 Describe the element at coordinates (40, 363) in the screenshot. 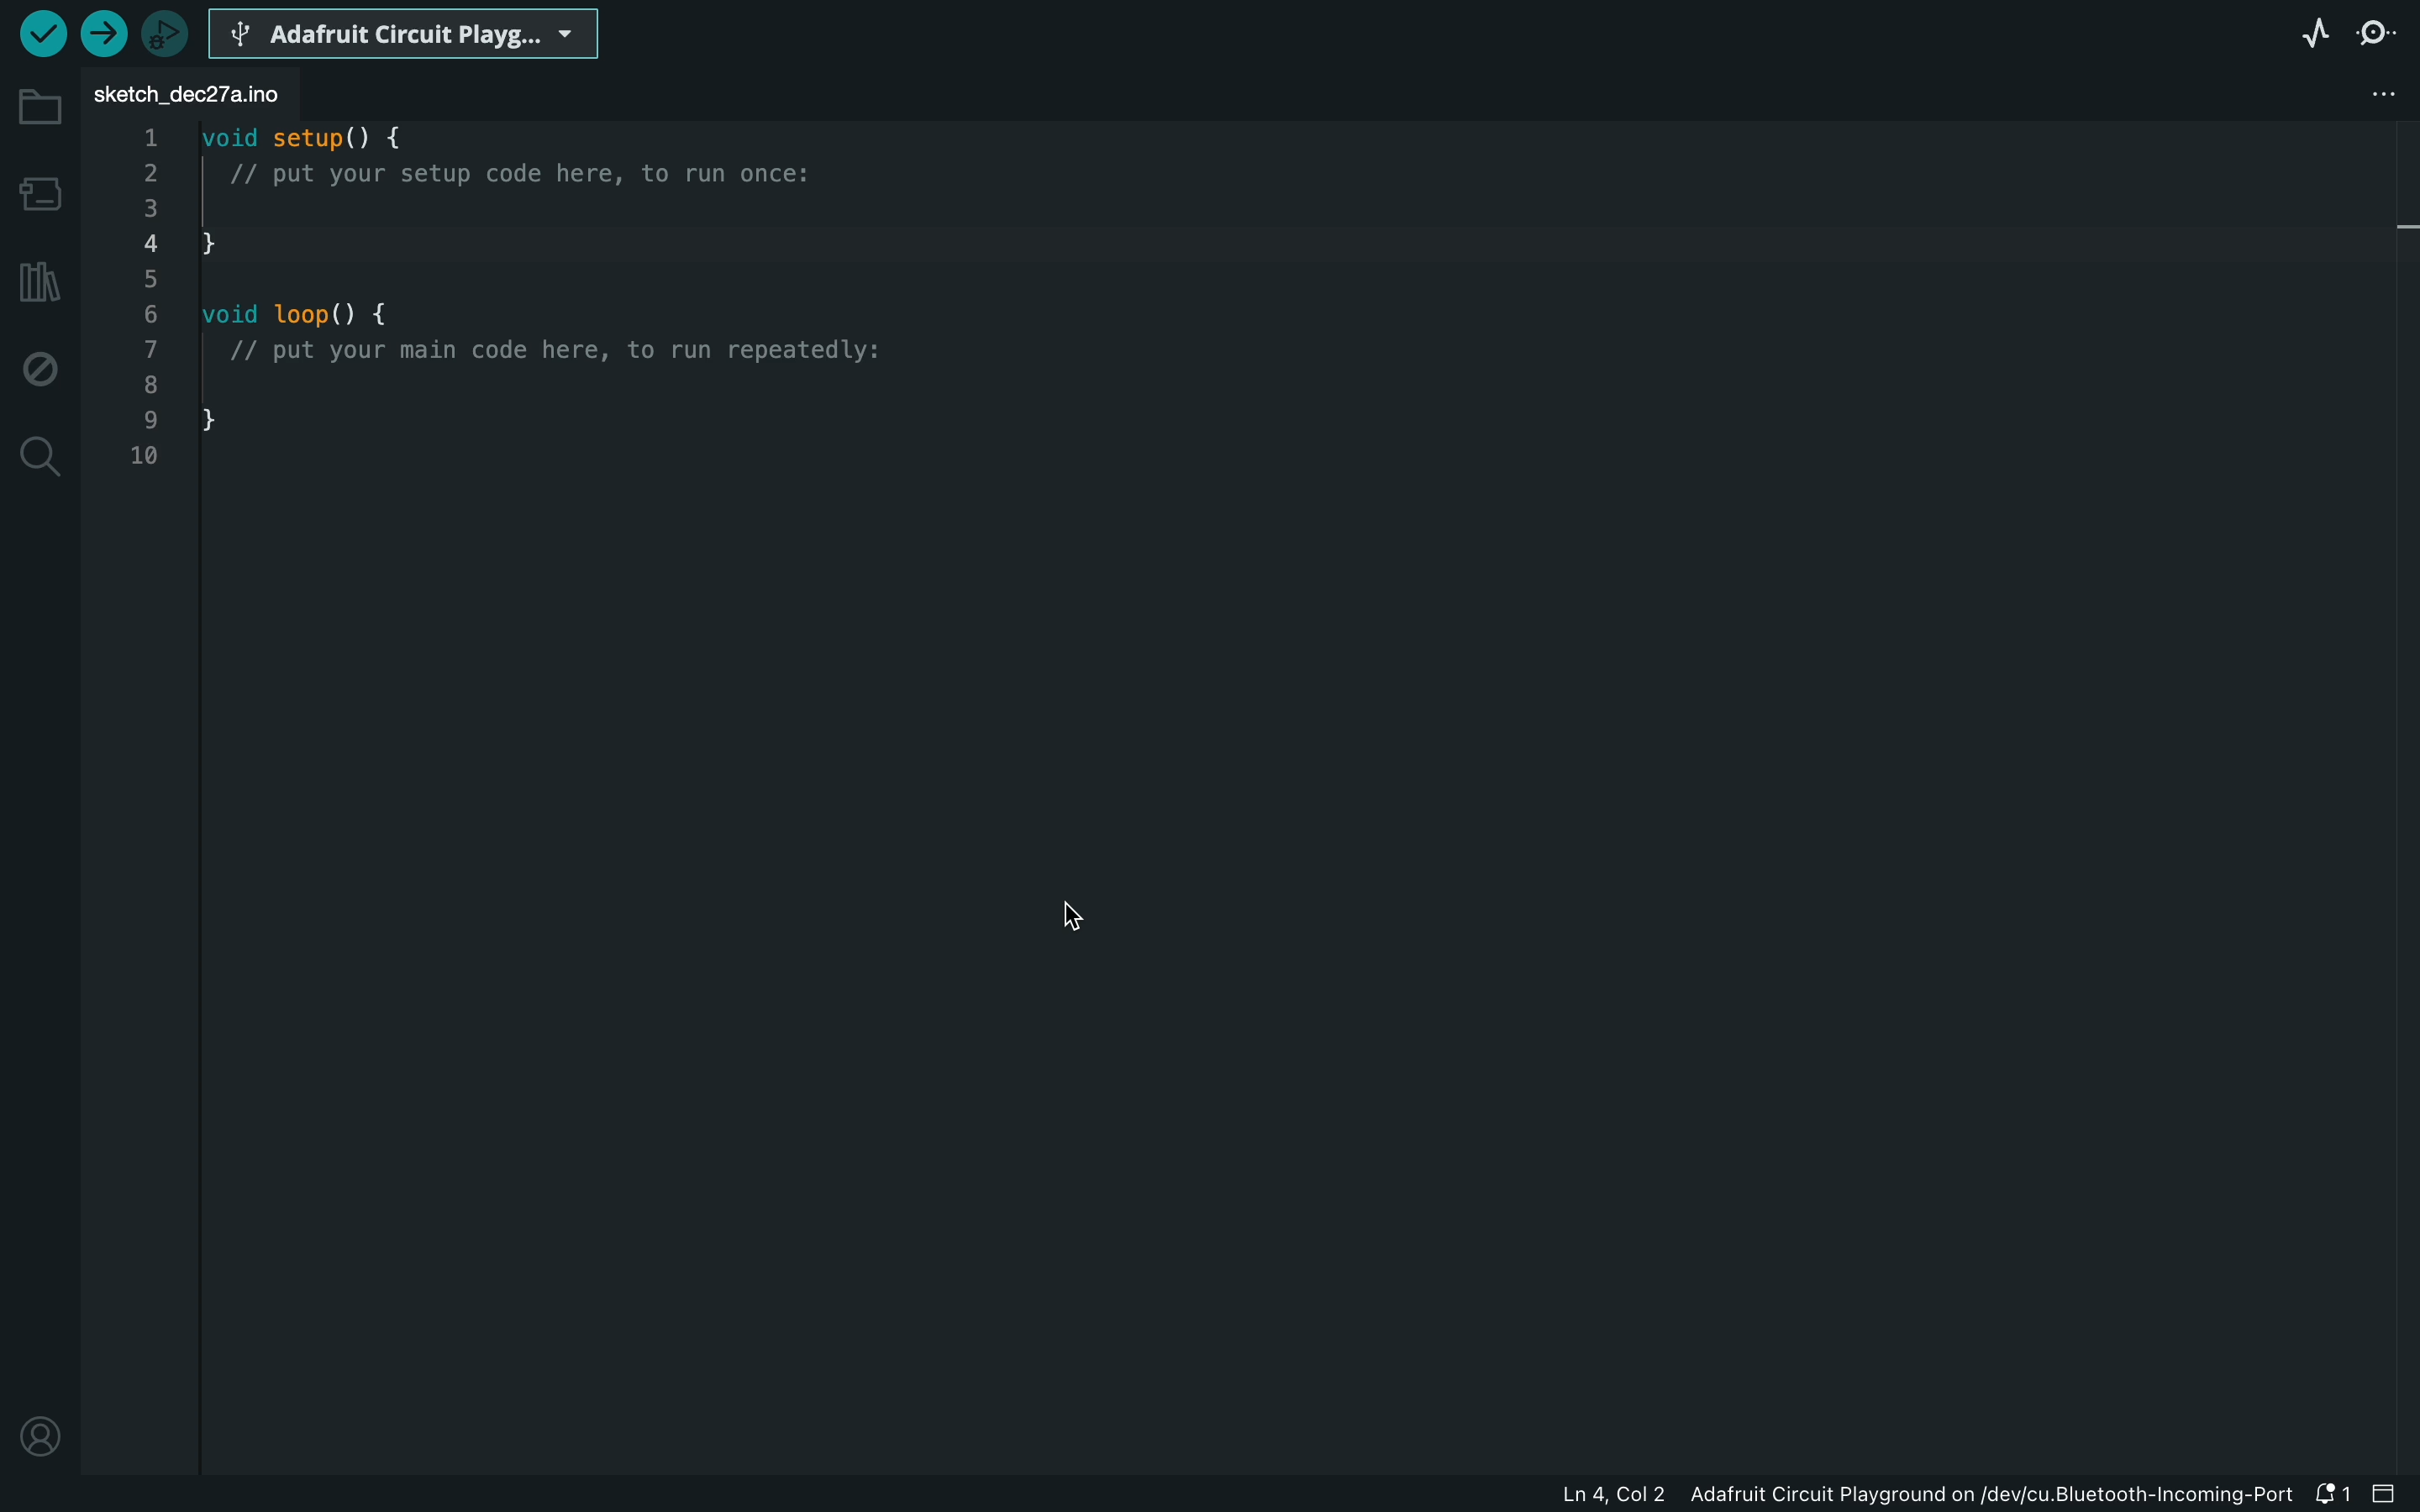

I see `debug` at that location.